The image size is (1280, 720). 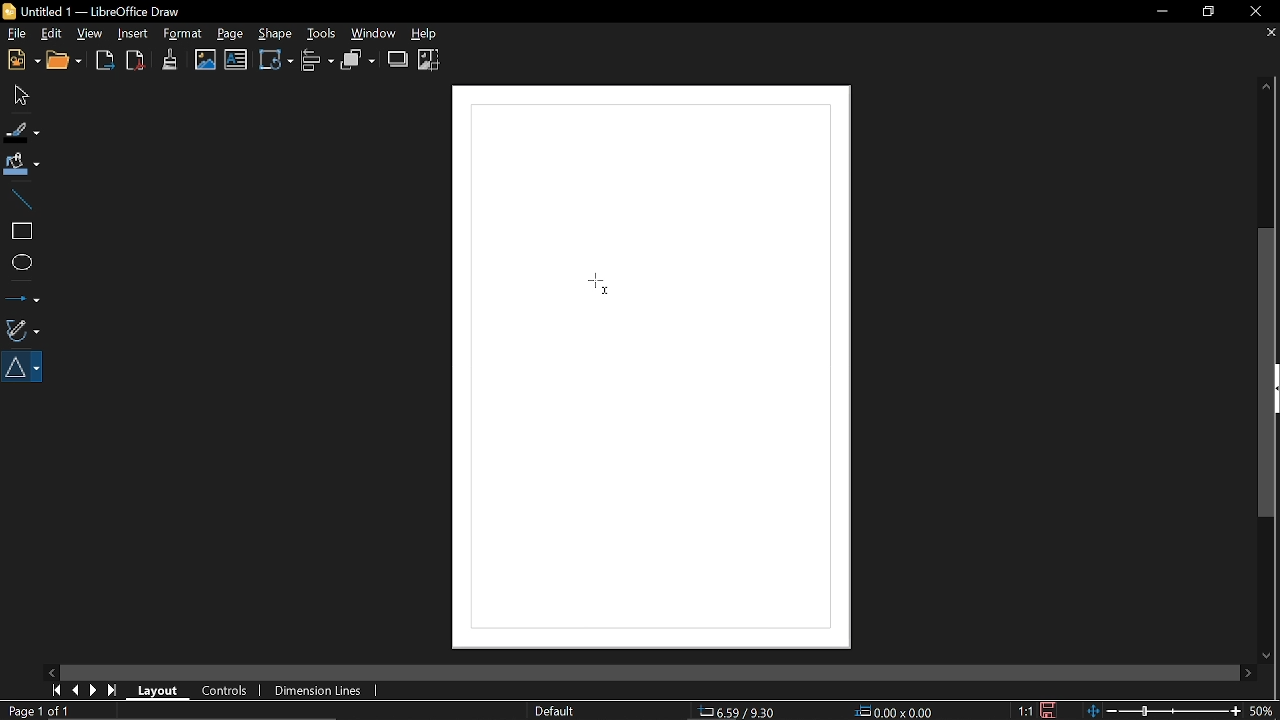 What do you see at coordinates (276, 59) in the screenshot?
I see `Transformation` at bounding box center [276, 59].